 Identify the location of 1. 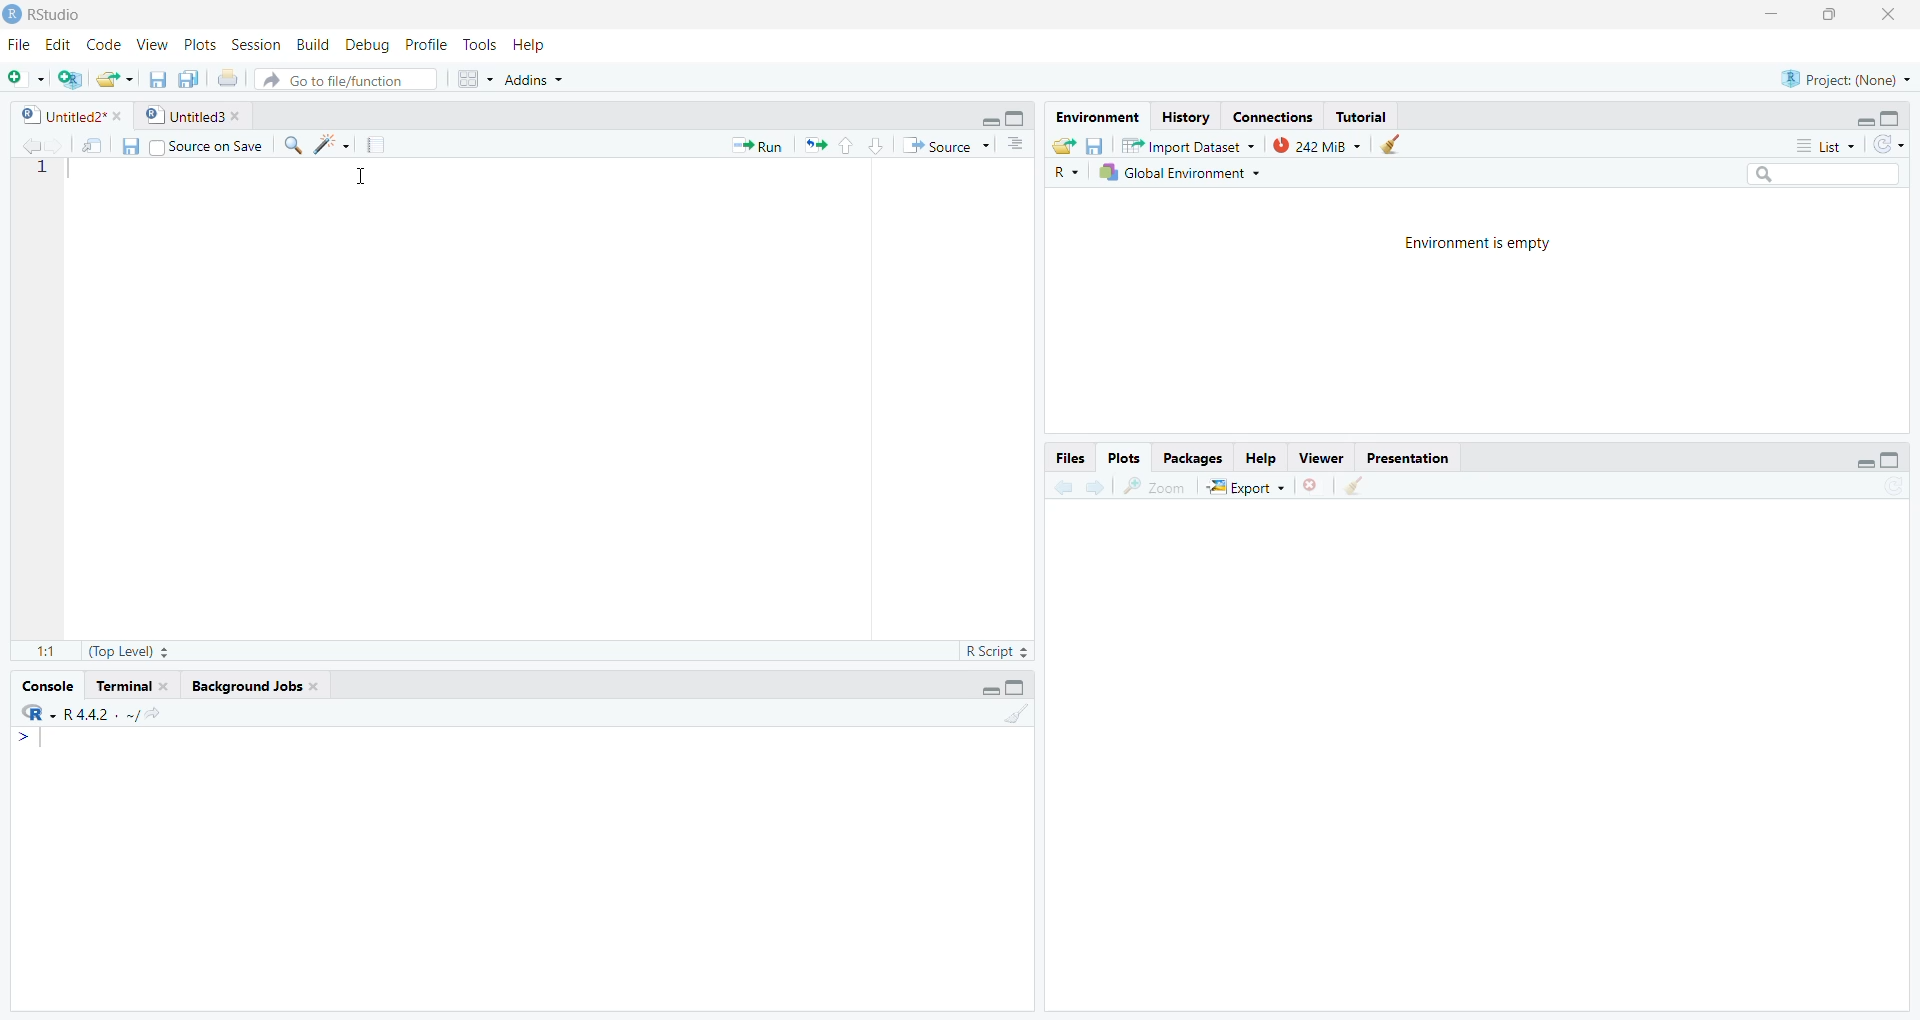
(39, 170).